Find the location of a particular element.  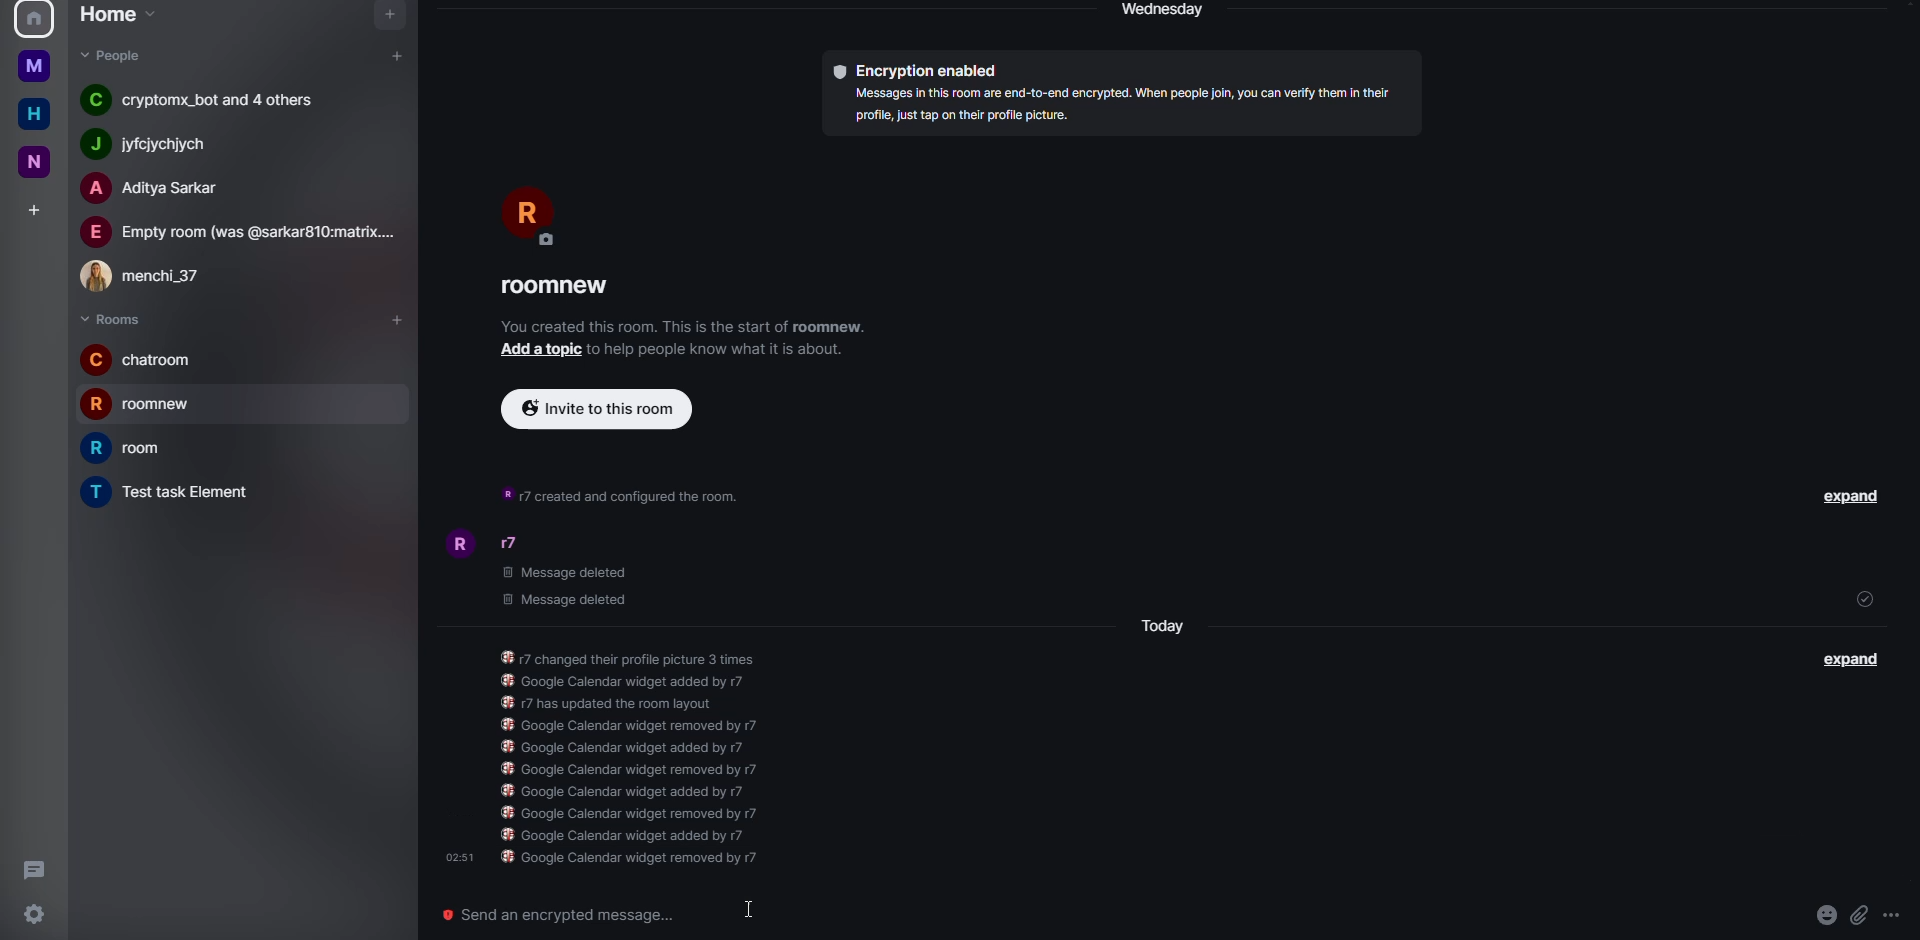

people is located at coordinates (520, 545).